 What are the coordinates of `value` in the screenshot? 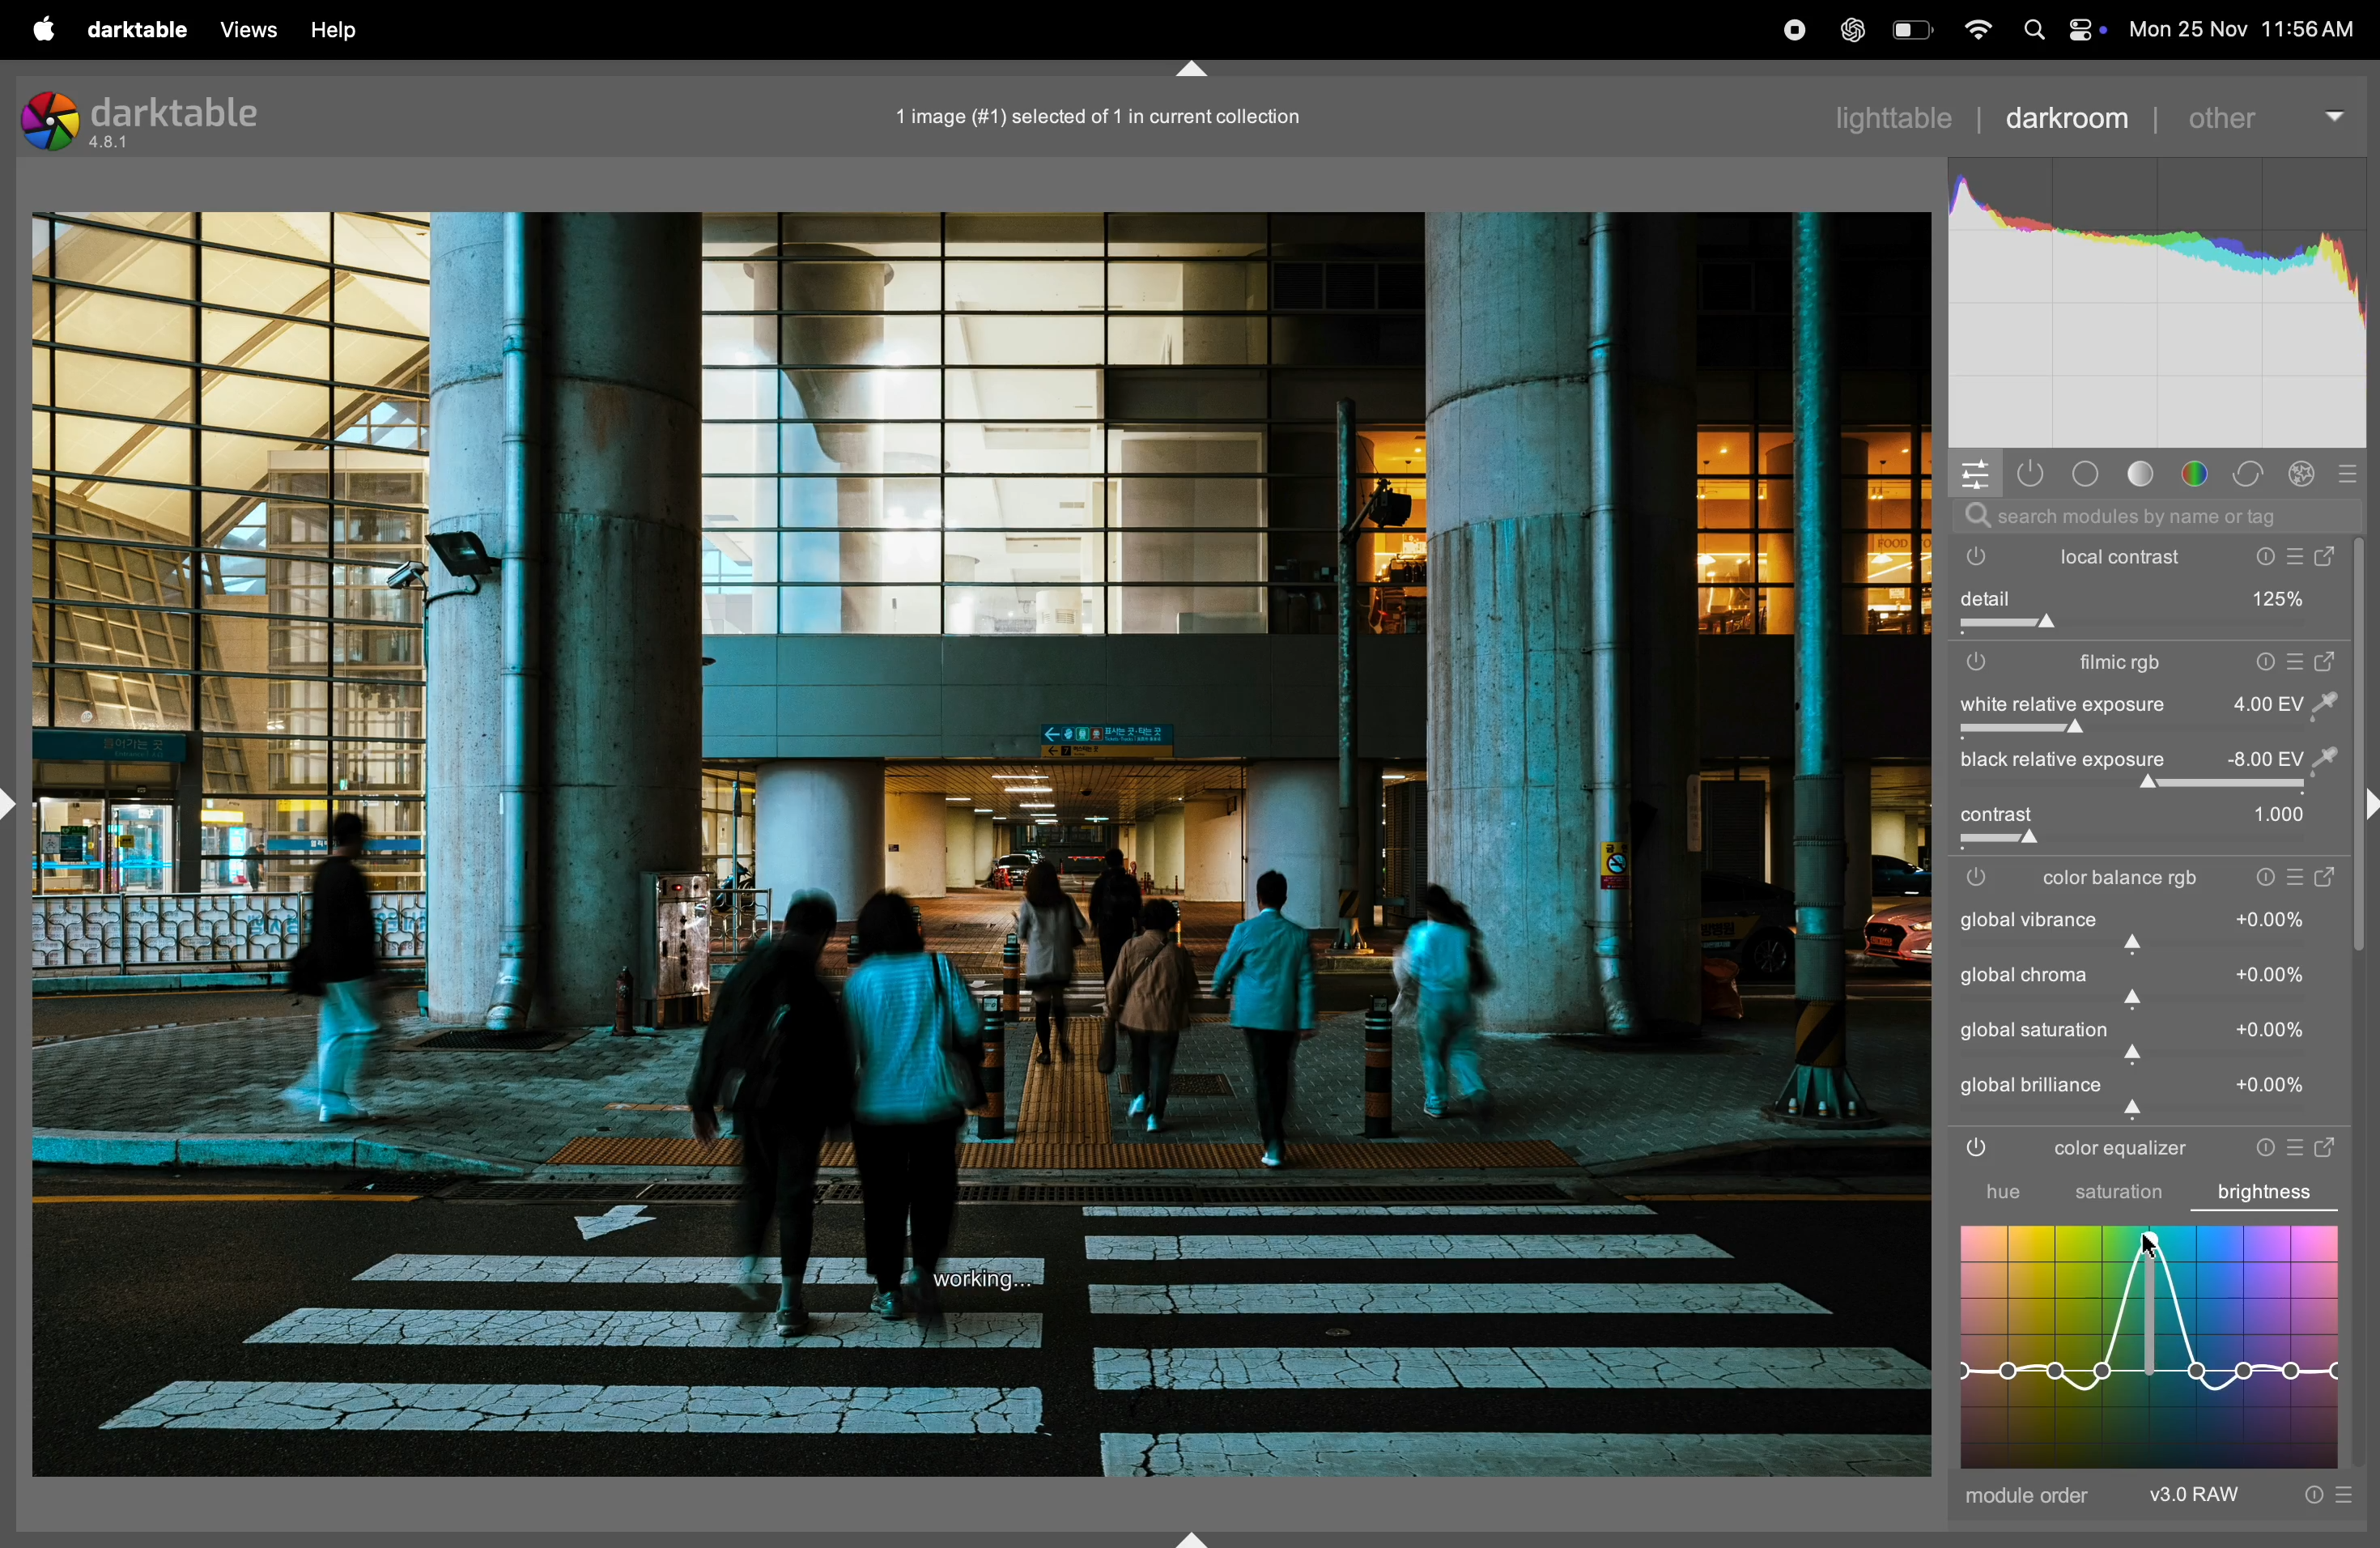 It's located at (2284, 703).